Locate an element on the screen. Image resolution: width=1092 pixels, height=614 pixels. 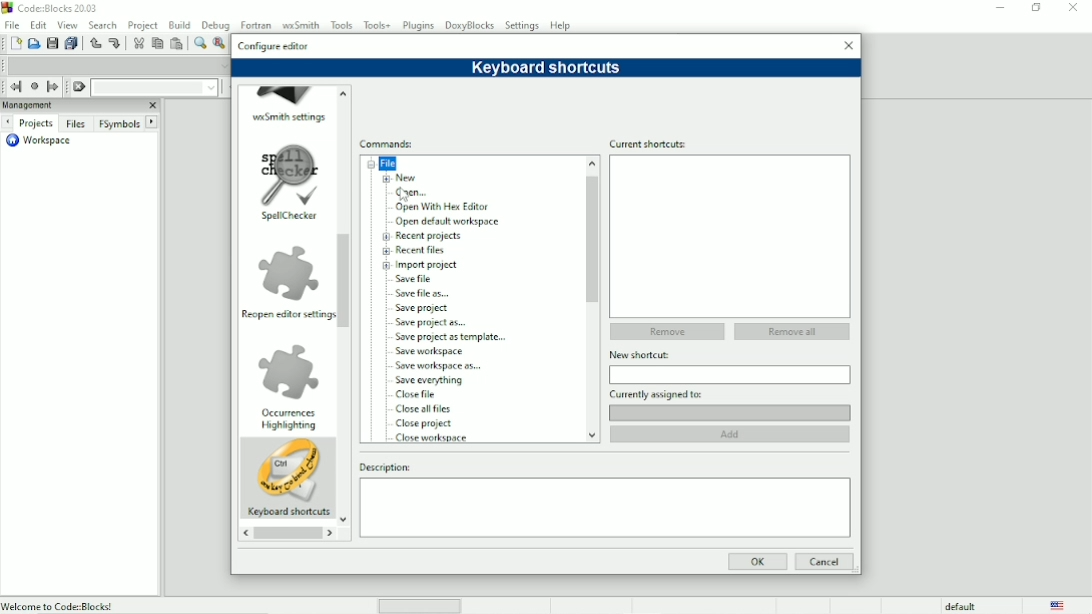
Save file is located at coordinates (418, 279).